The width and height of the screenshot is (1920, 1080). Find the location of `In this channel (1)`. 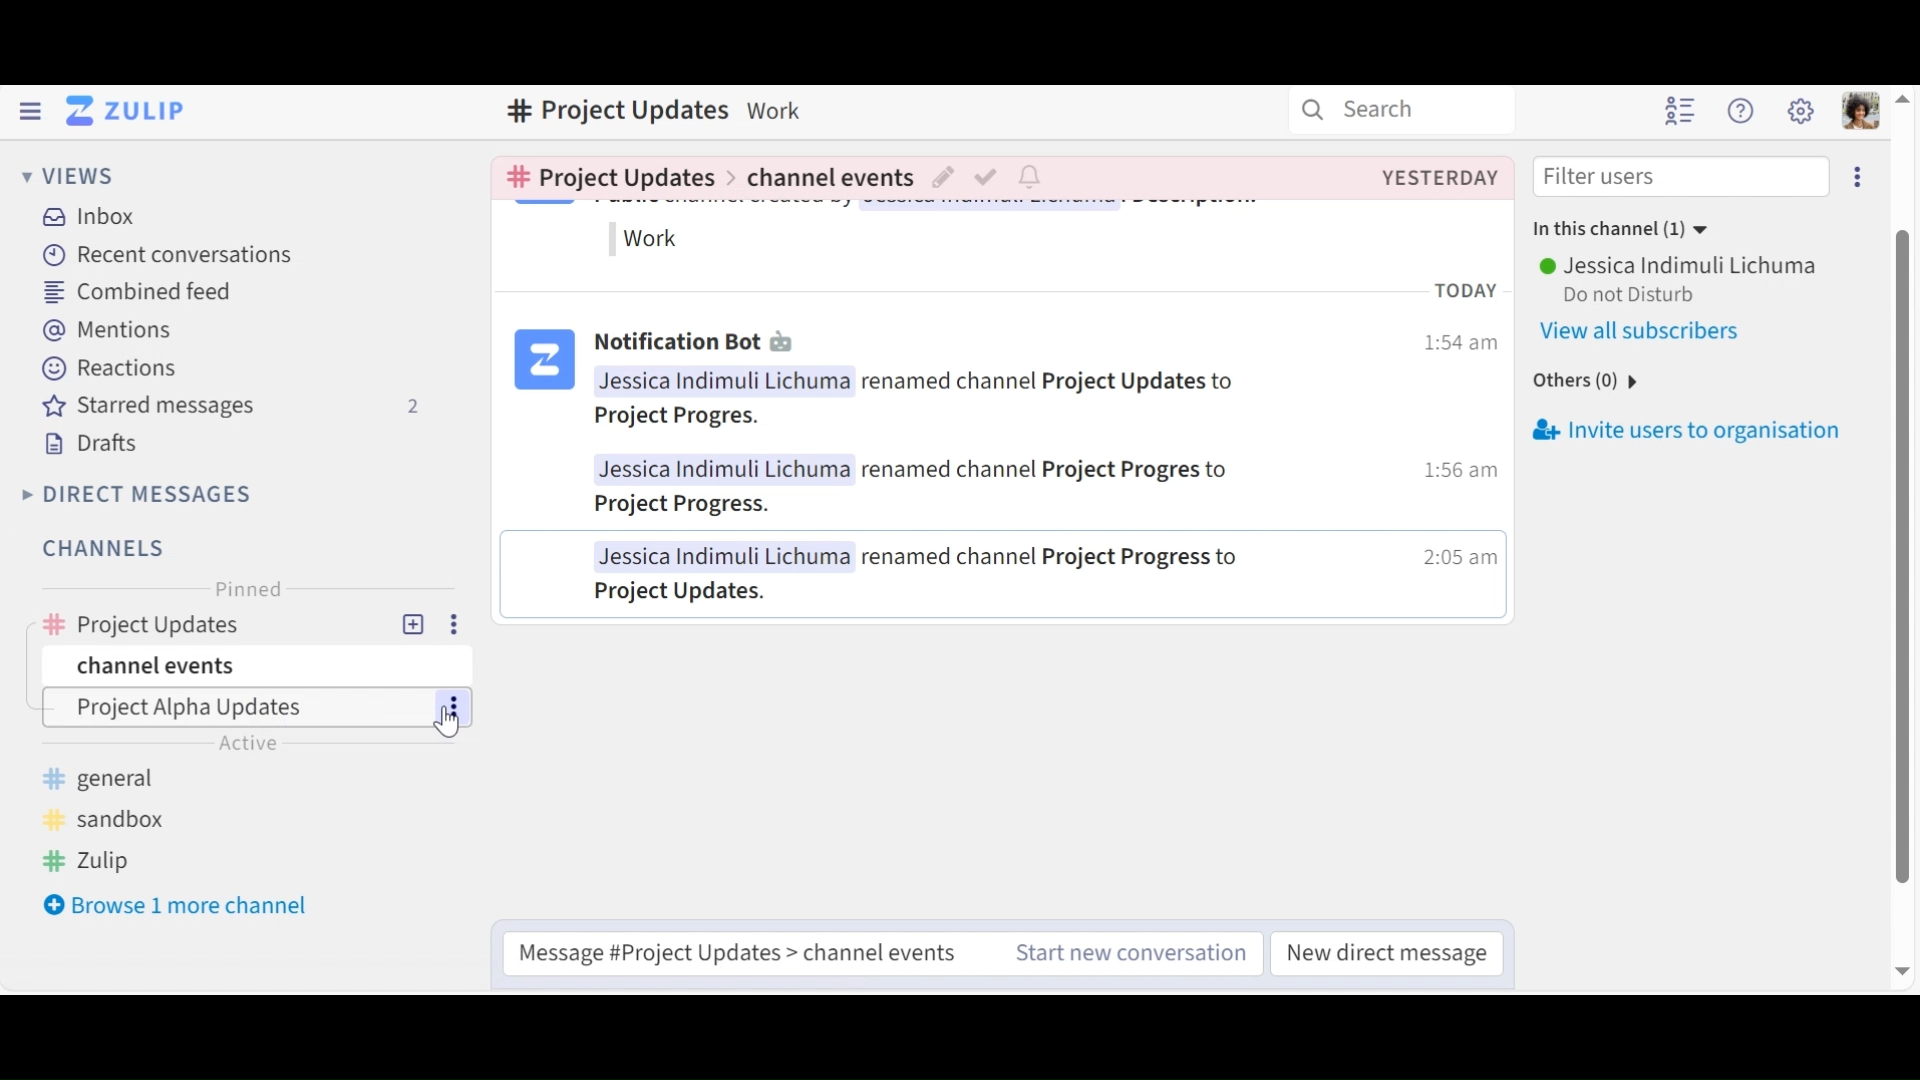

In this channel (1) is located at coordinates (1613, 230).